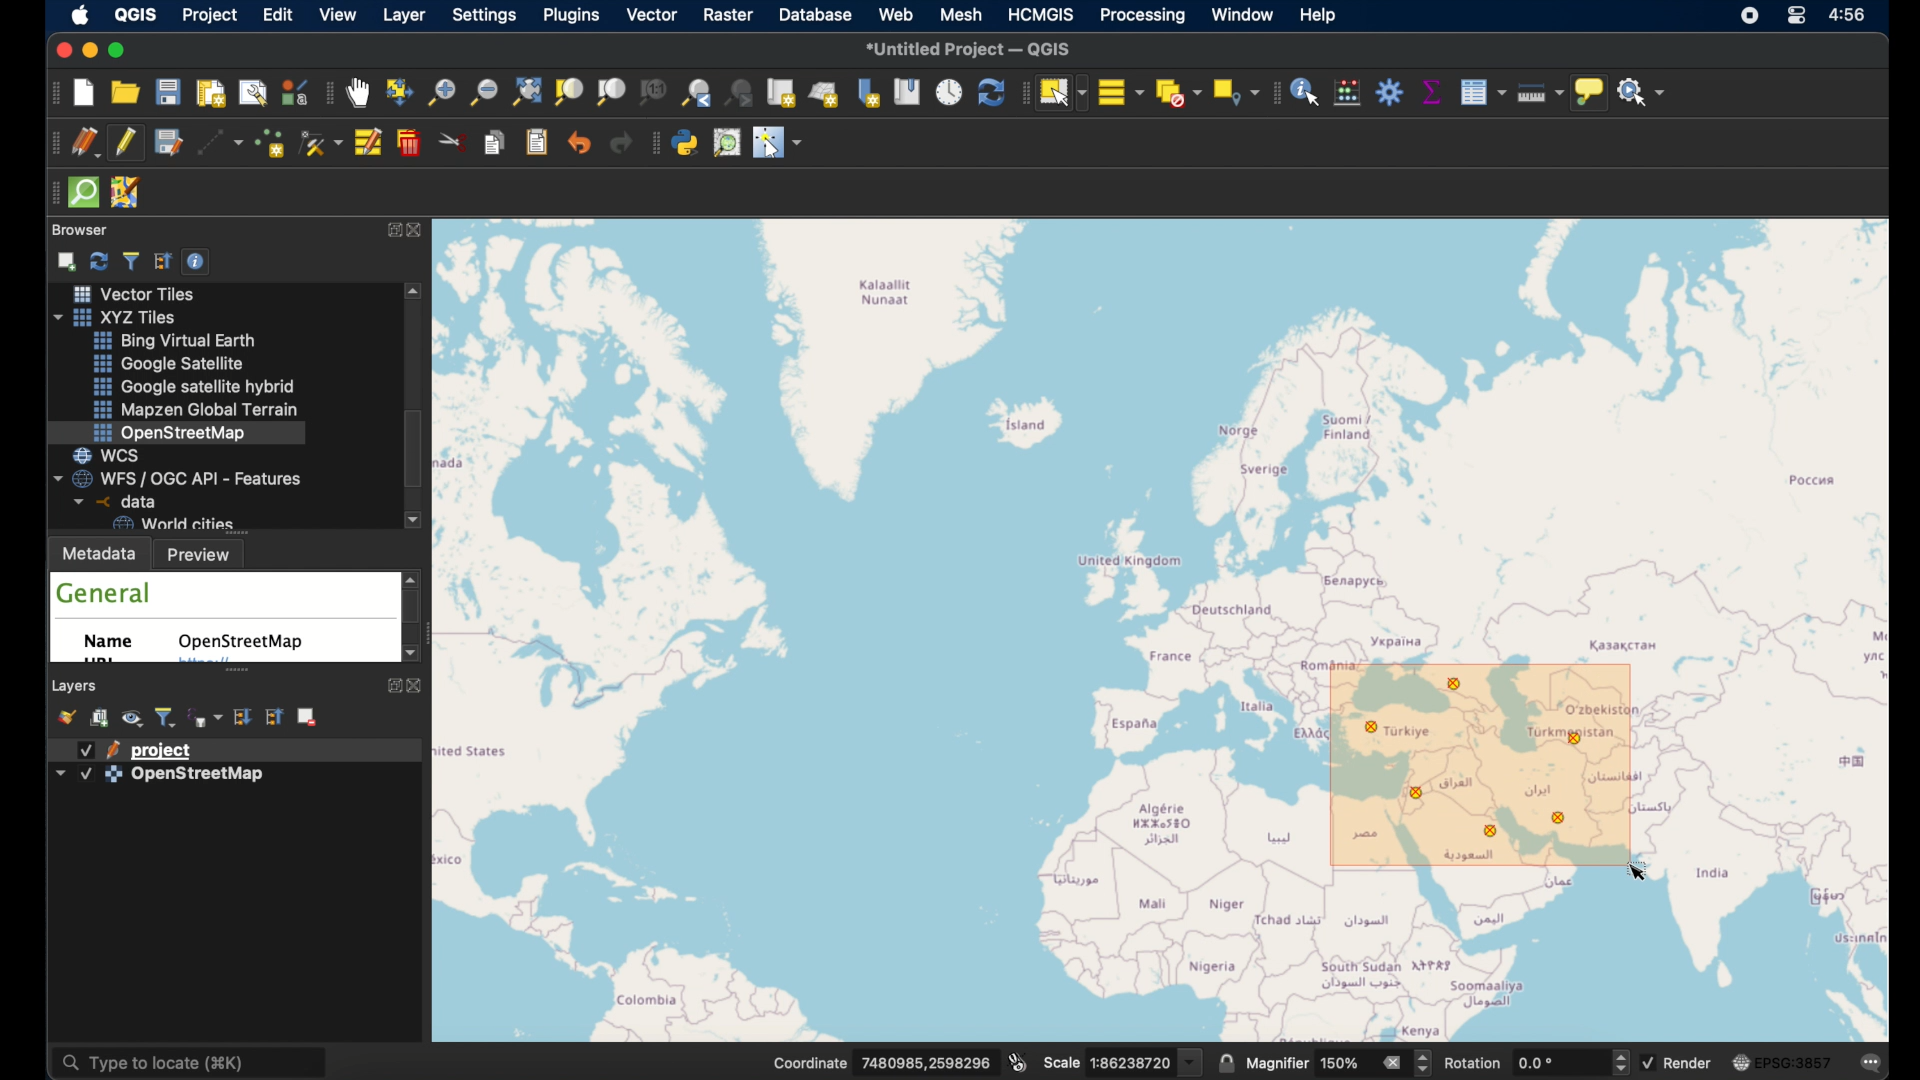 This screenshot has width=1920, height=1080. What do you see at coordinates (389, 230) in the screenshot?
I see `expand` at bounding box center [389, 230].